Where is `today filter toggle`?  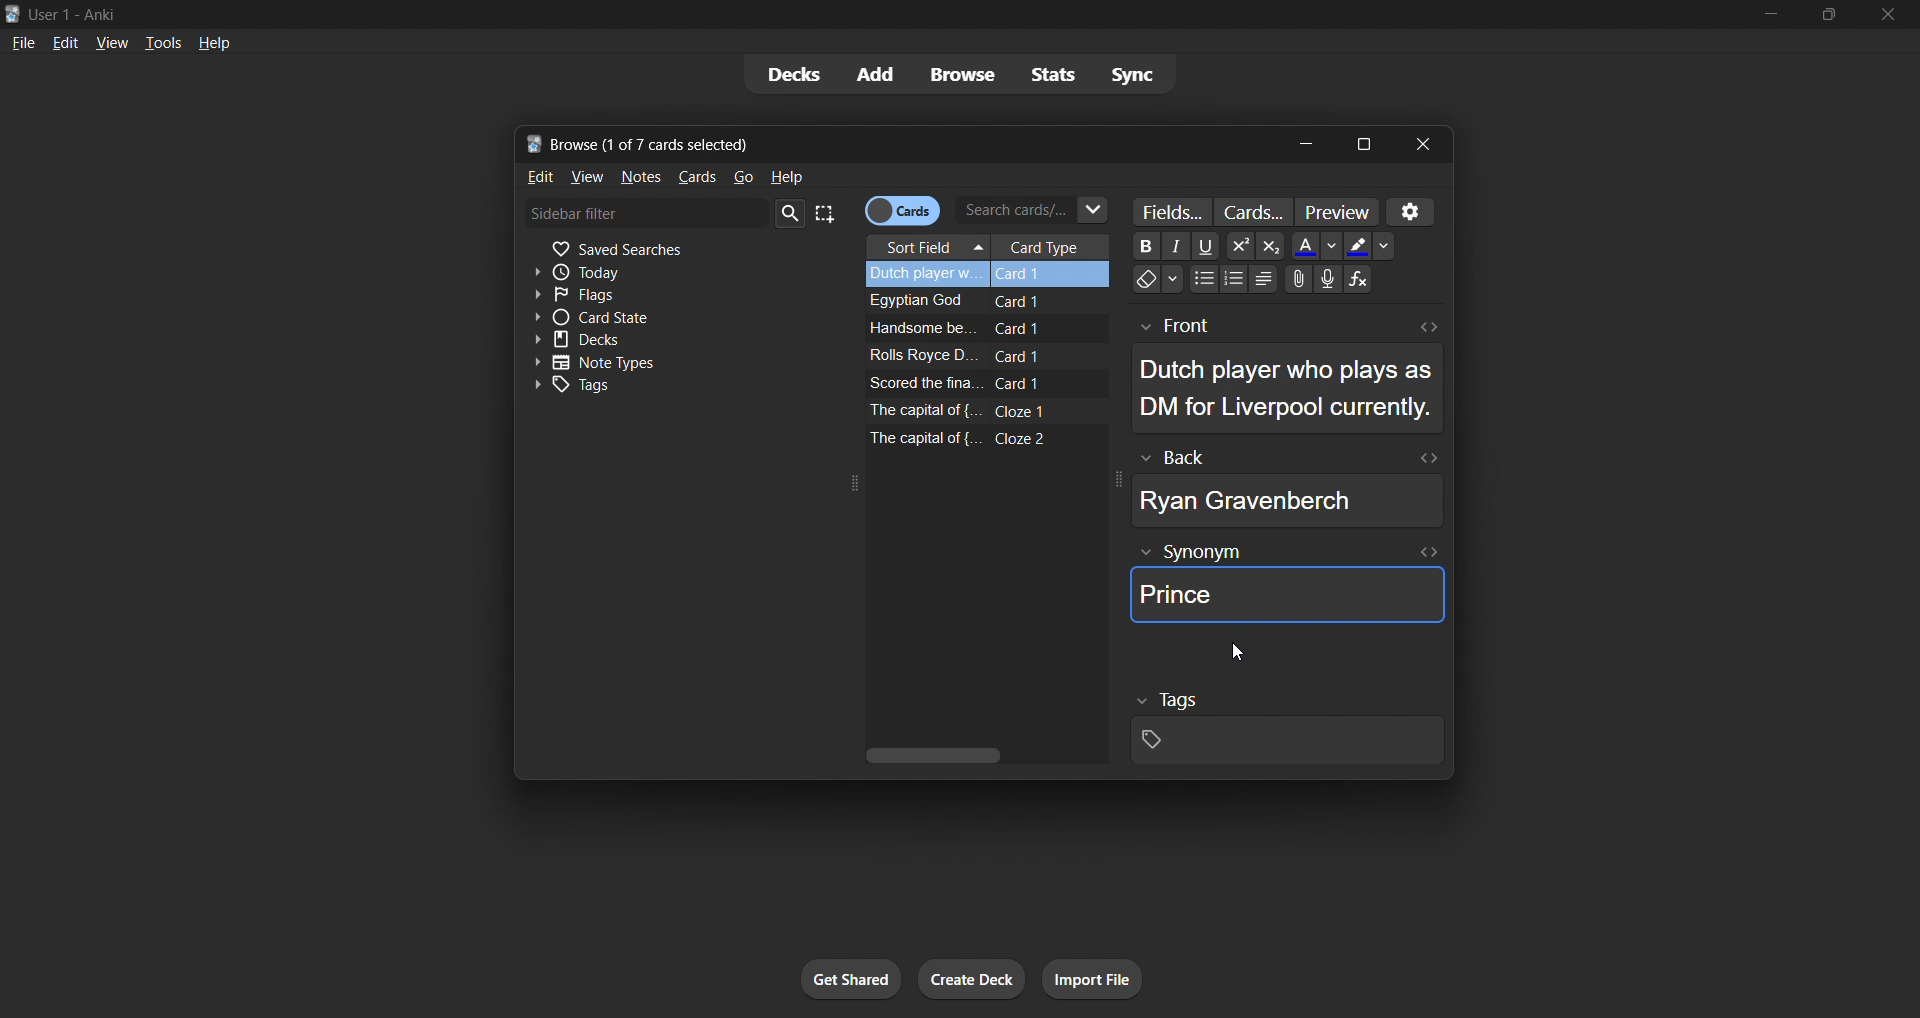
today filter toggle is located at coordinates (672, 271).